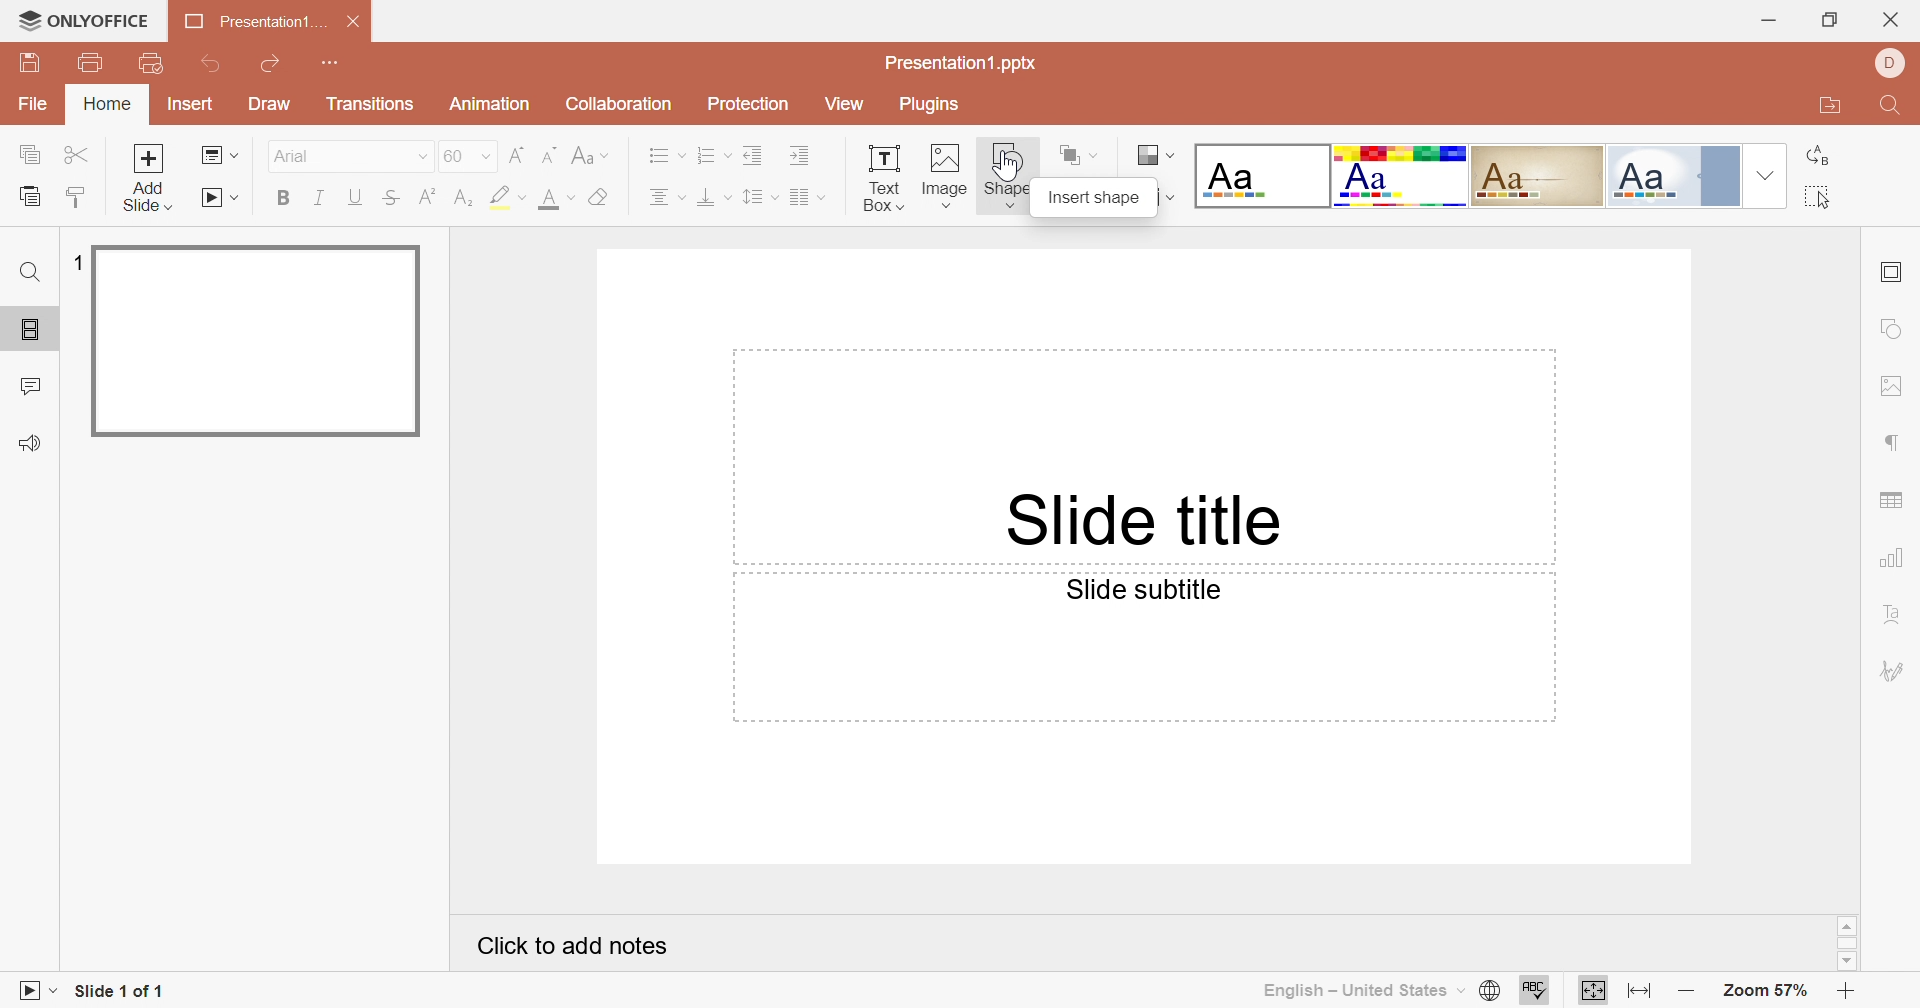  What do you see at coordinates (355, 199) in the screenshot?
I see `Underline` at bounding box center [355, 199].